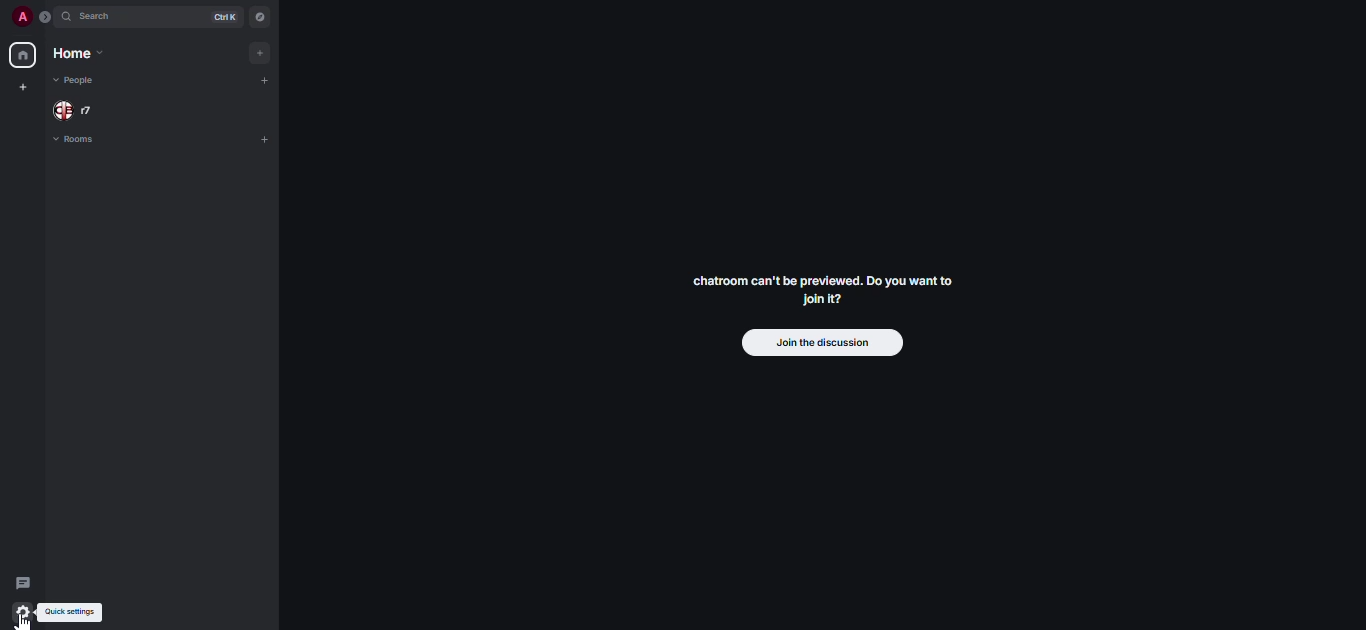 This screenshot has width=1366, height=630. Describe the element at coordinates (48, 16) in the screenshot. I see `expand` at that location.